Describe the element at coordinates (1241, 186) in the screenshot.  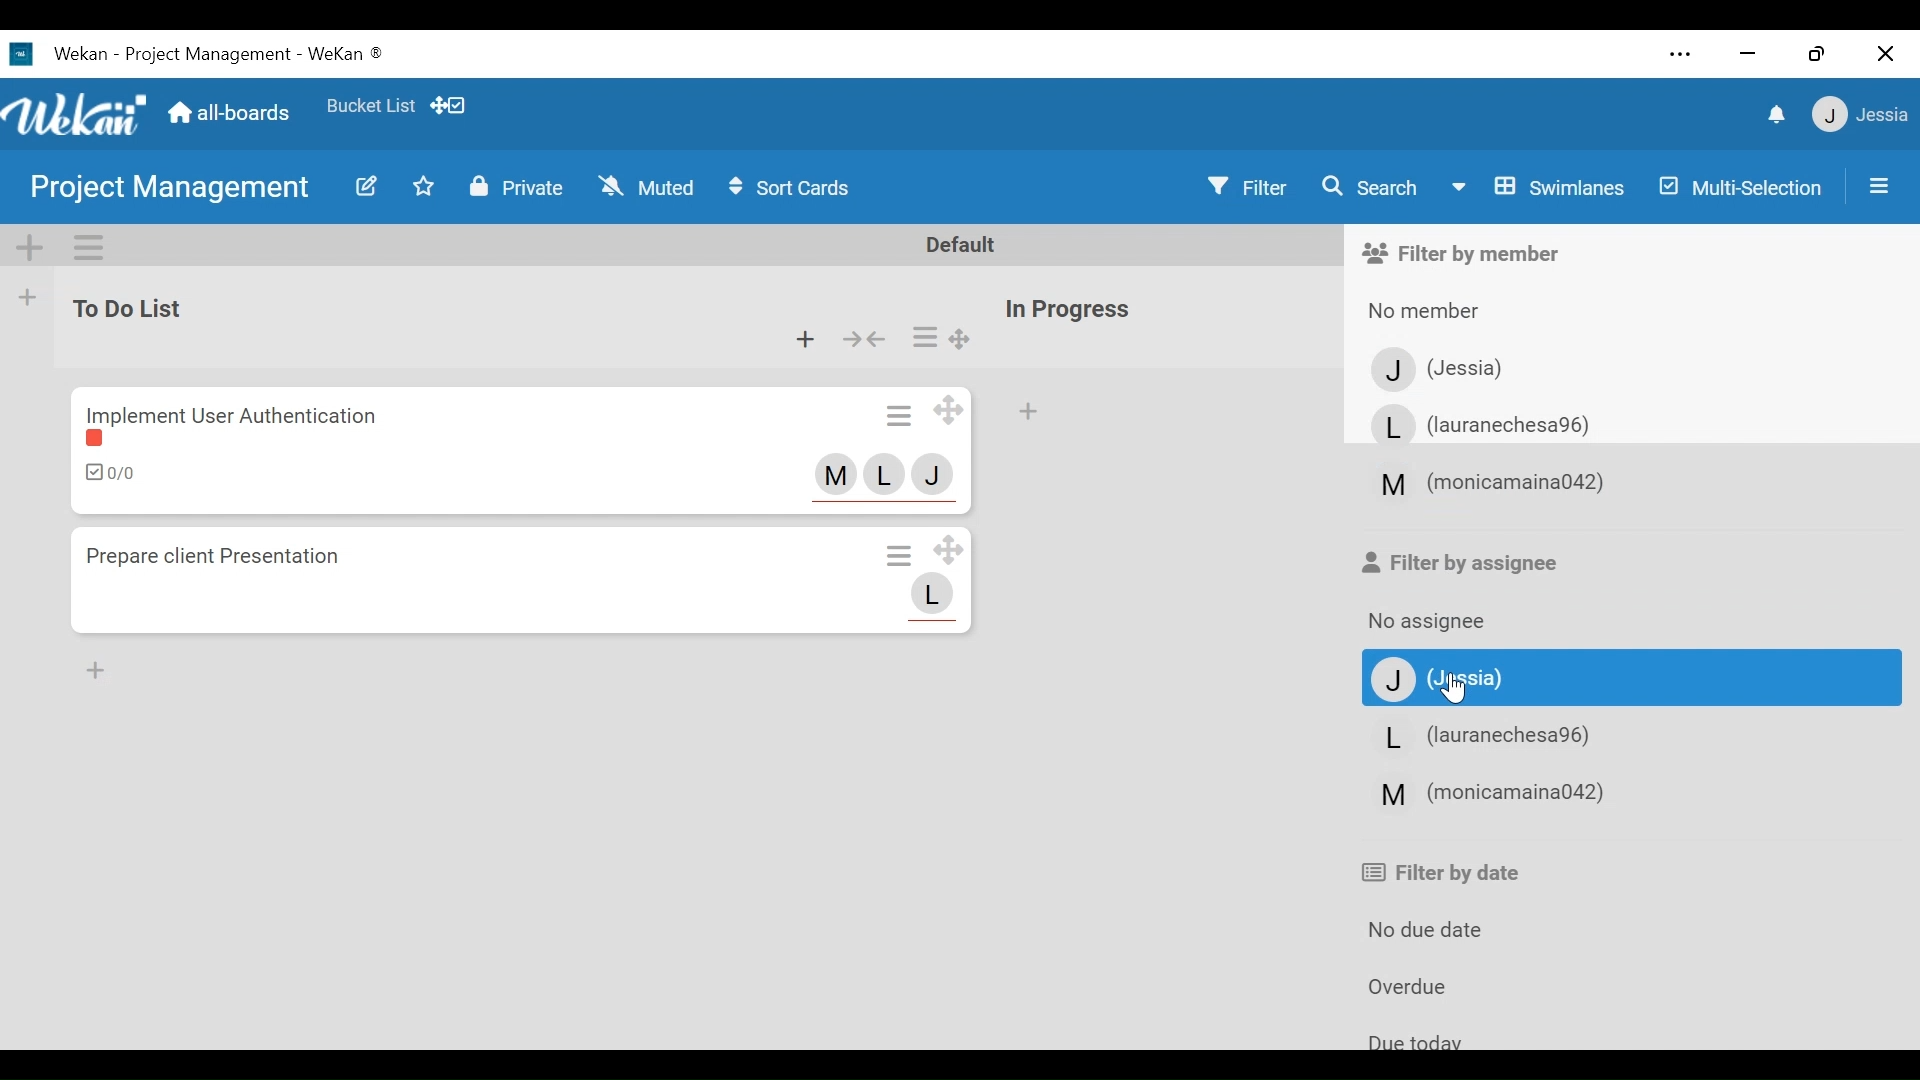
I see `Filter` at that location.